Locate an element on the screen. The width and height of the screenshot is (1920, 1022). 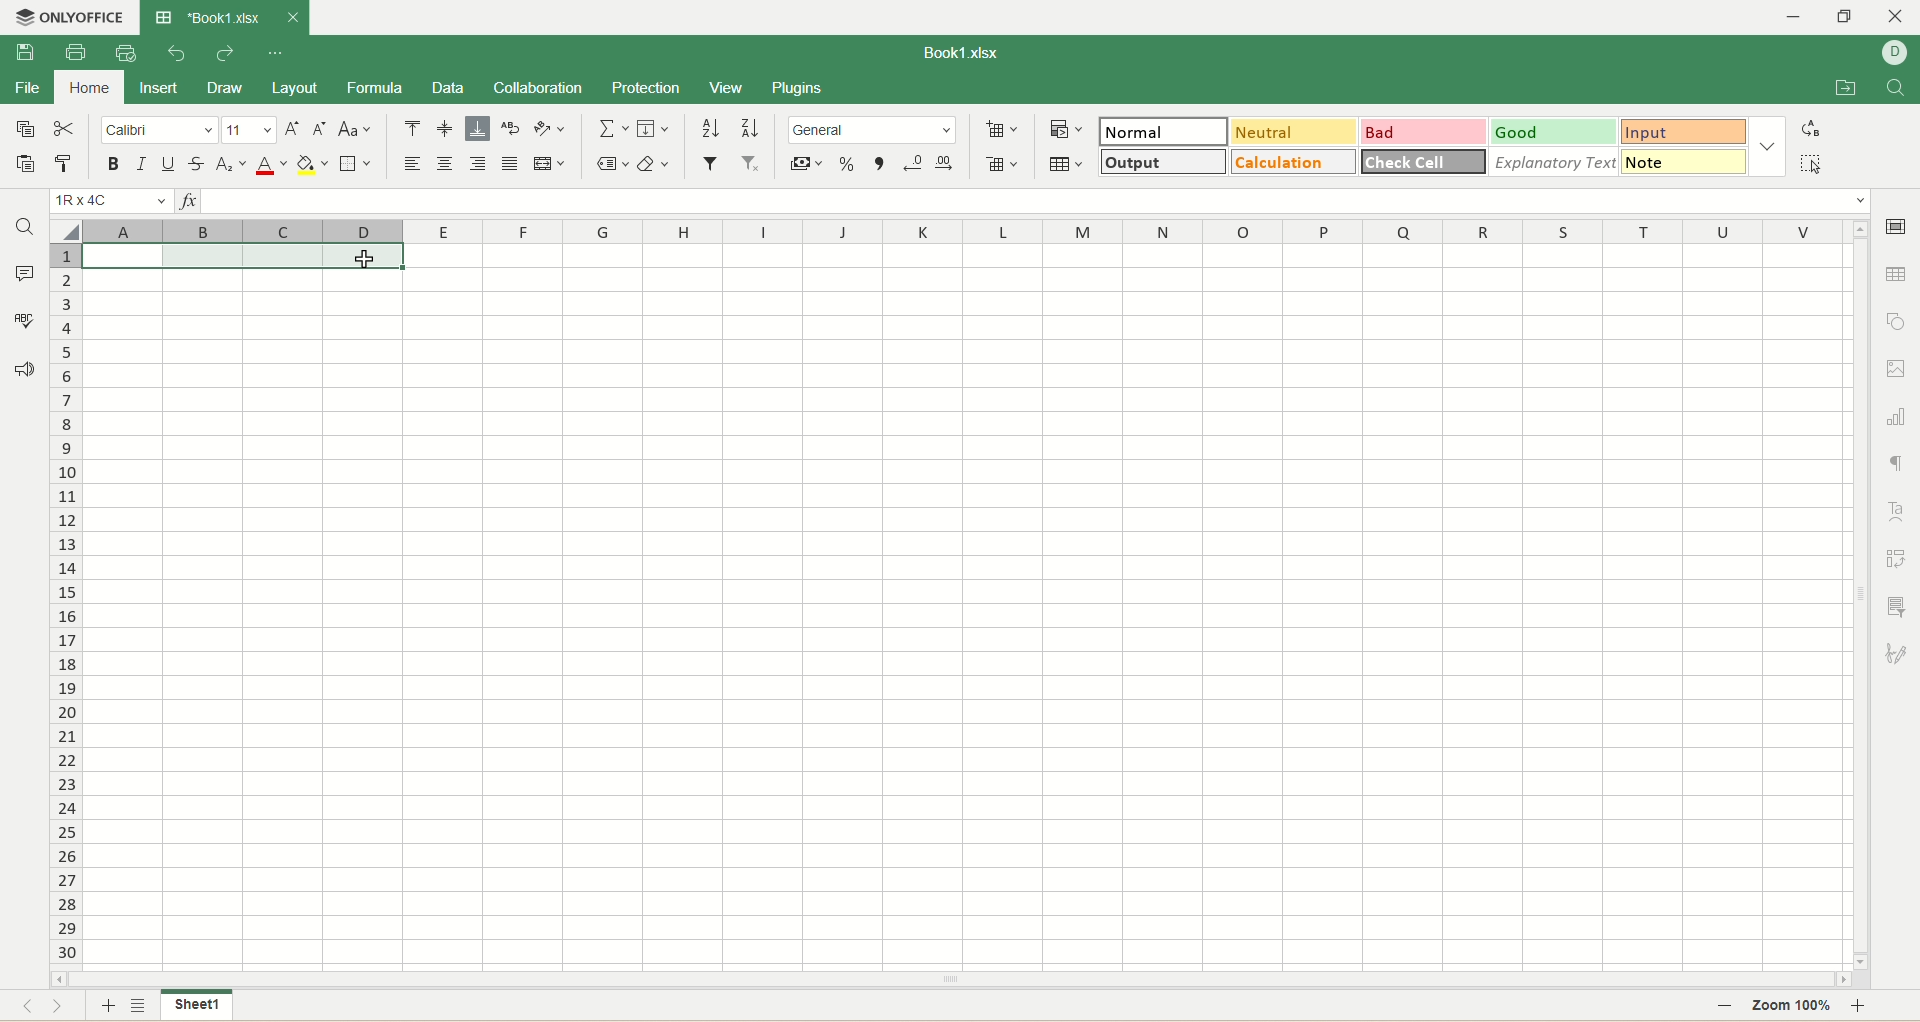
sort descending is located at coordinates (748, 129).